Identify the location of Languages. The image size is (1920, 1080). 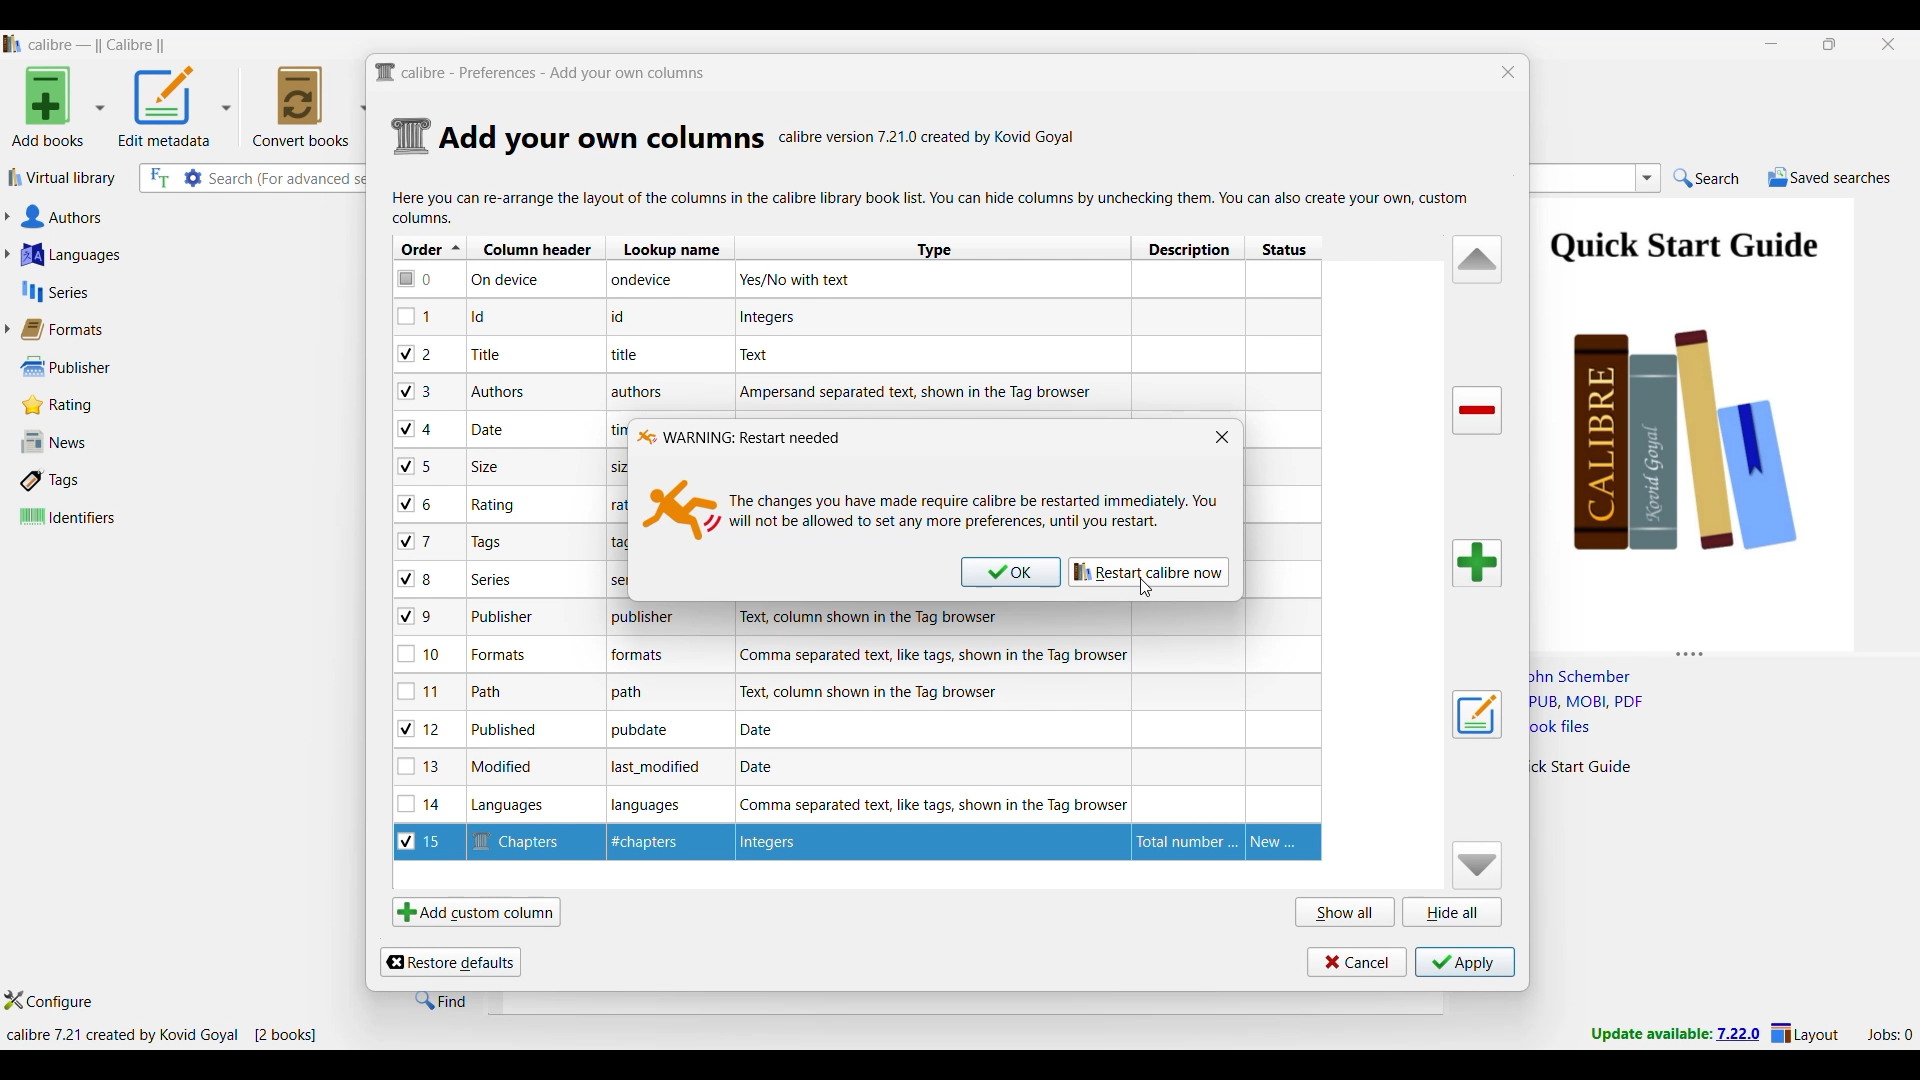
(152, 254).